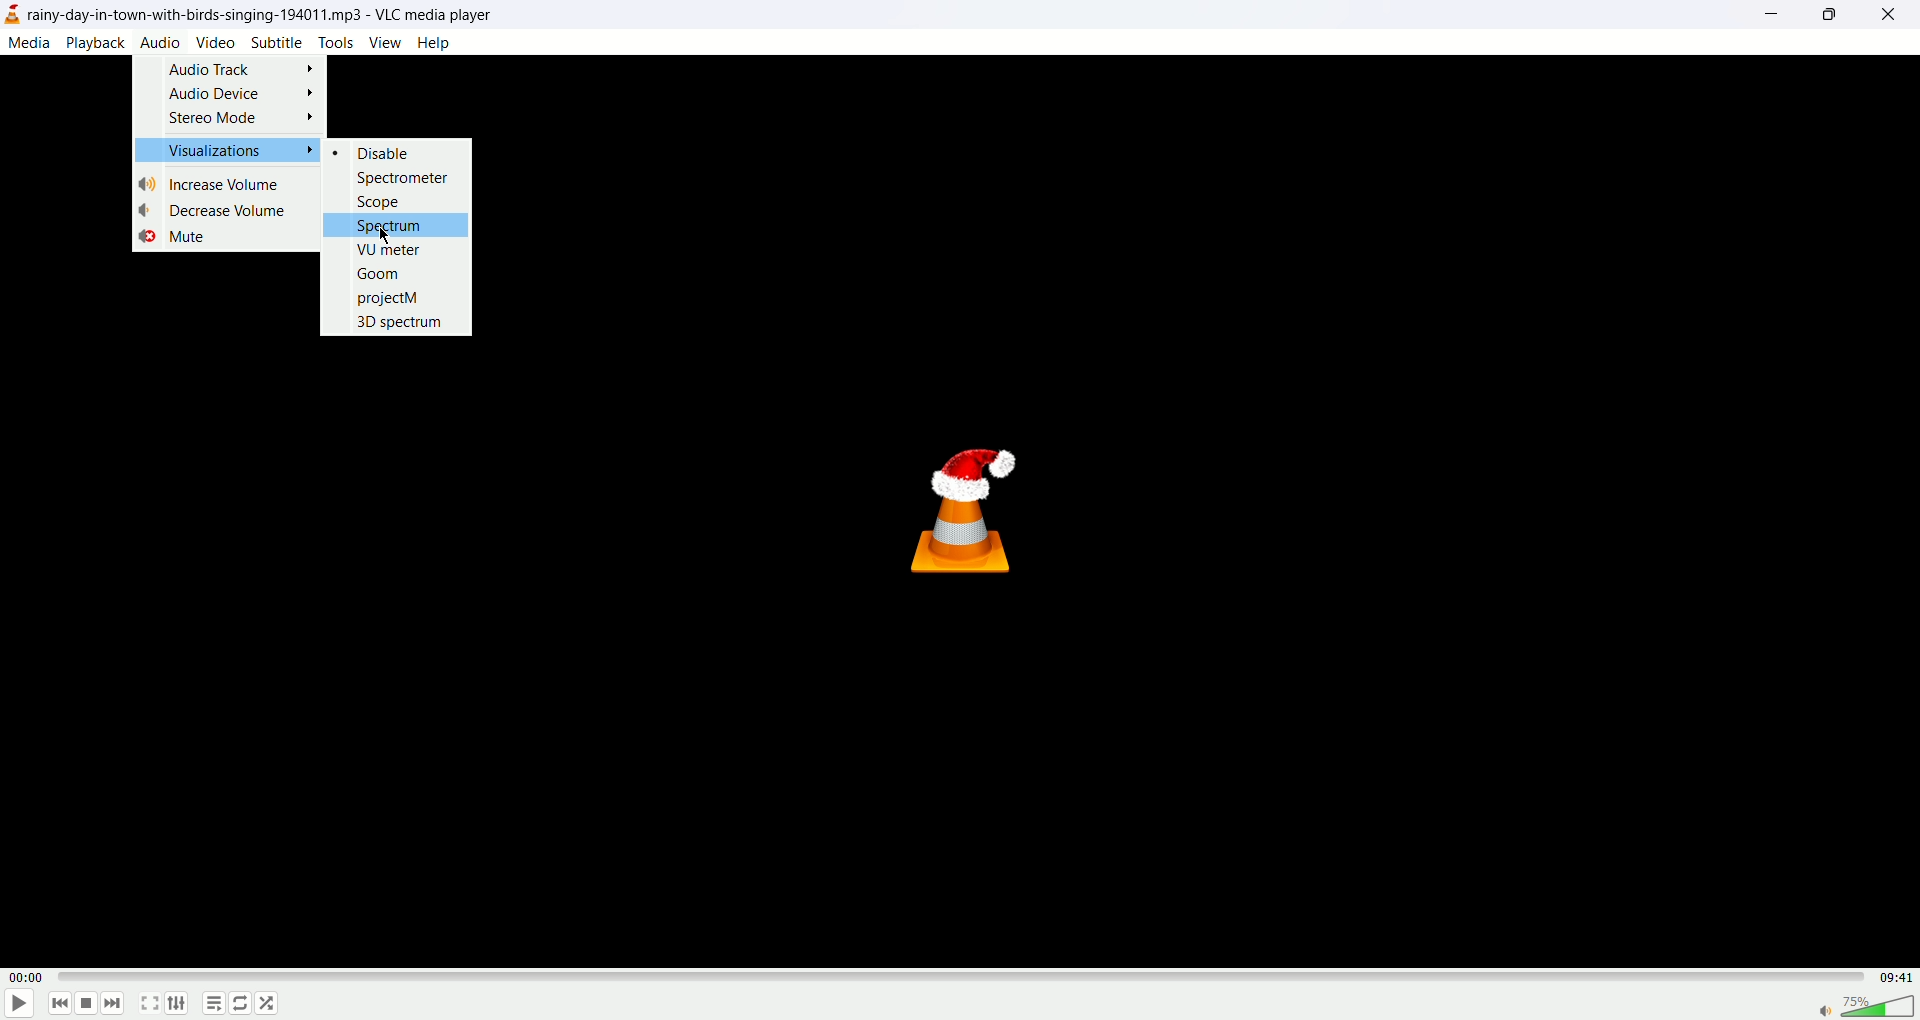 The width and height of the screenshot is (1920, 1020). Describe the element at coordinates (392, 248) in the screenshot. I see `VU meter` at that location.